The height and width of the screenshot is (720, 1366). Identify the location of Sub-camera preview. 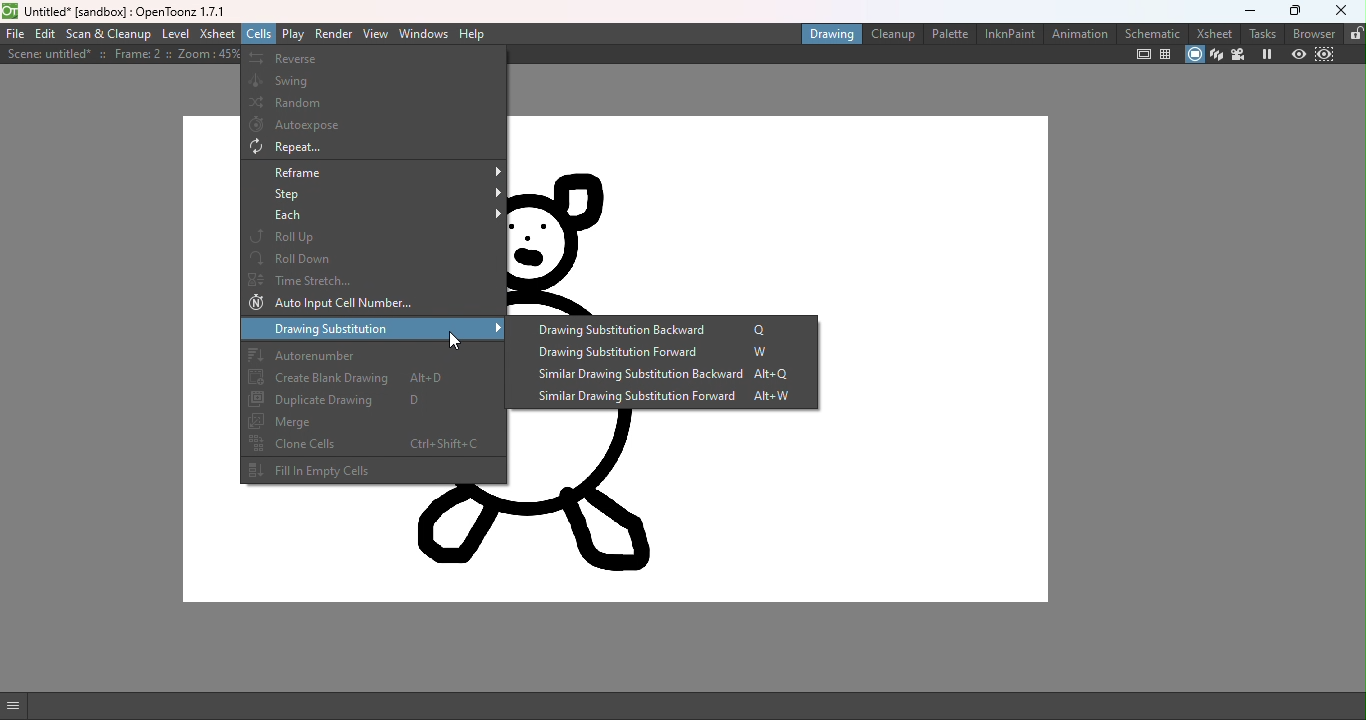
(1325, 55).